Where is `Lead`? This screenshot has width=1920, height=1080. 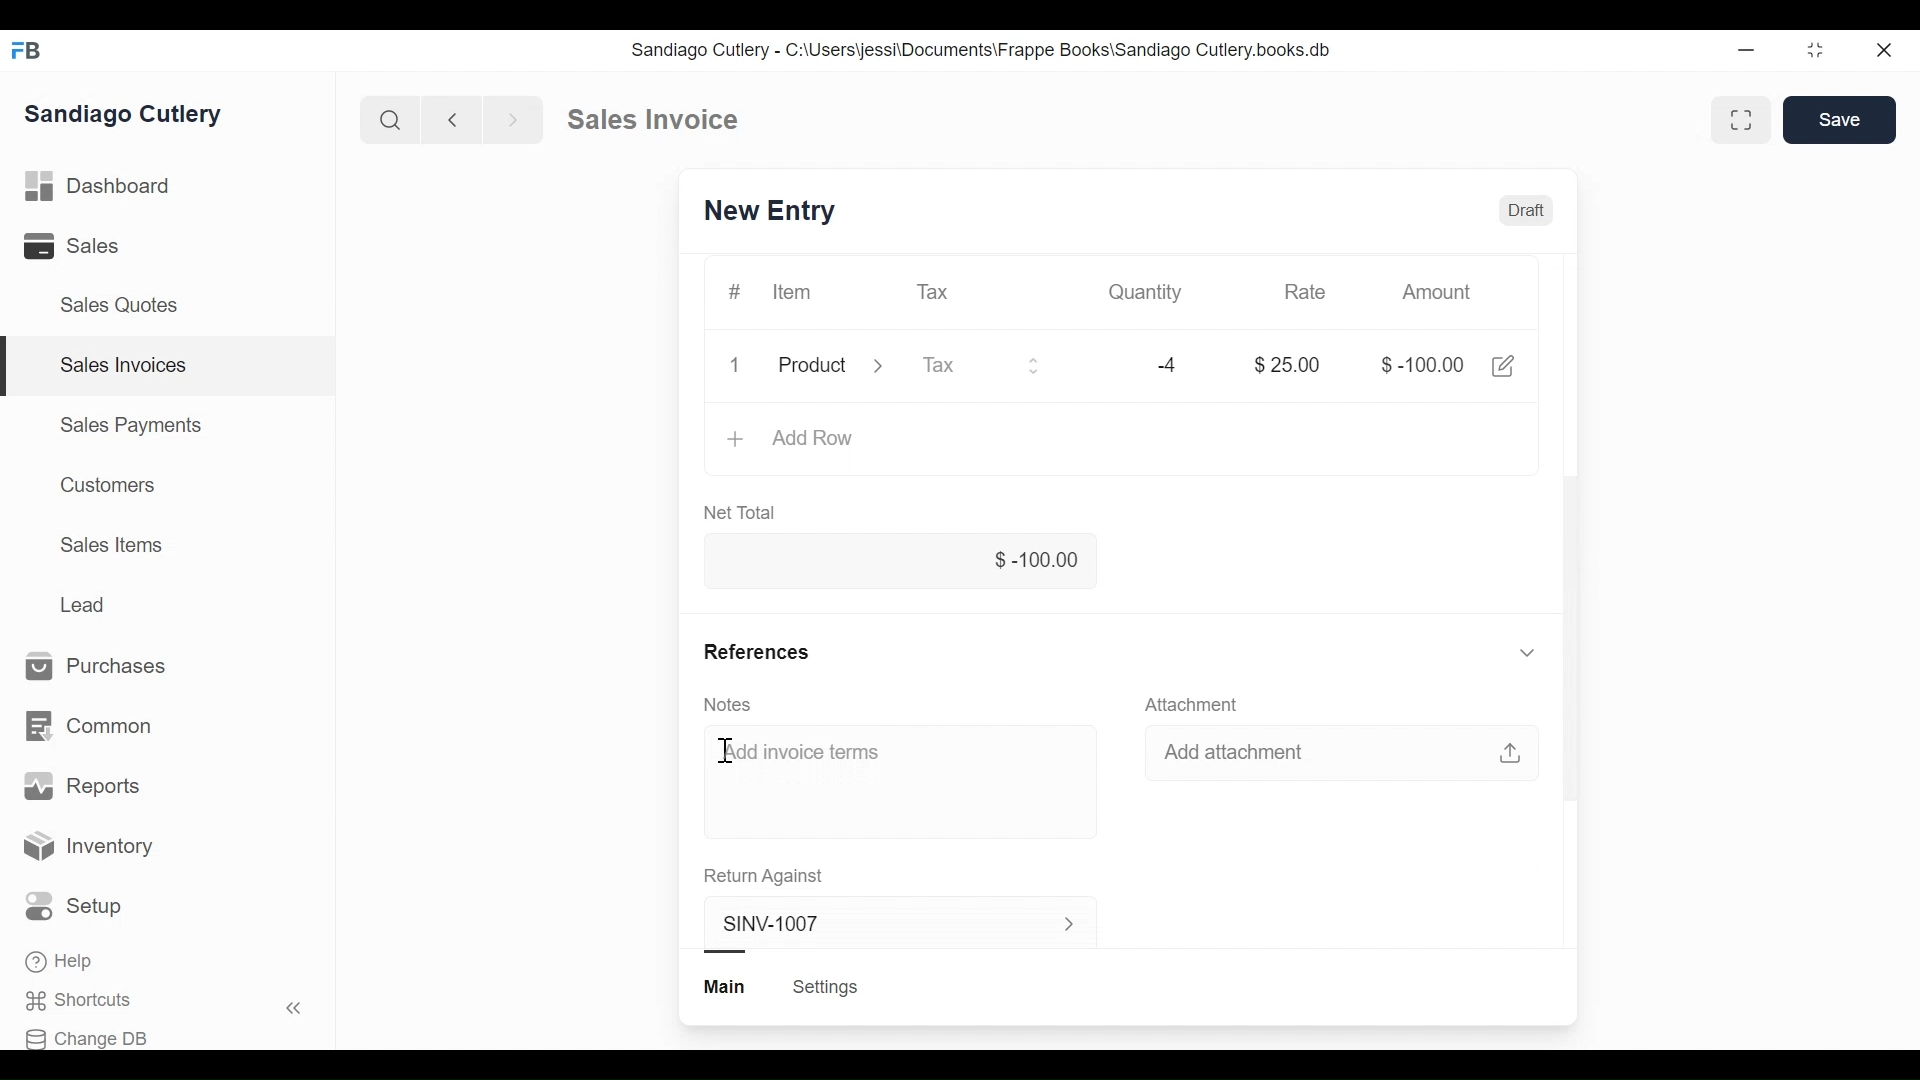 Lead is located at coordinates (84, 602).